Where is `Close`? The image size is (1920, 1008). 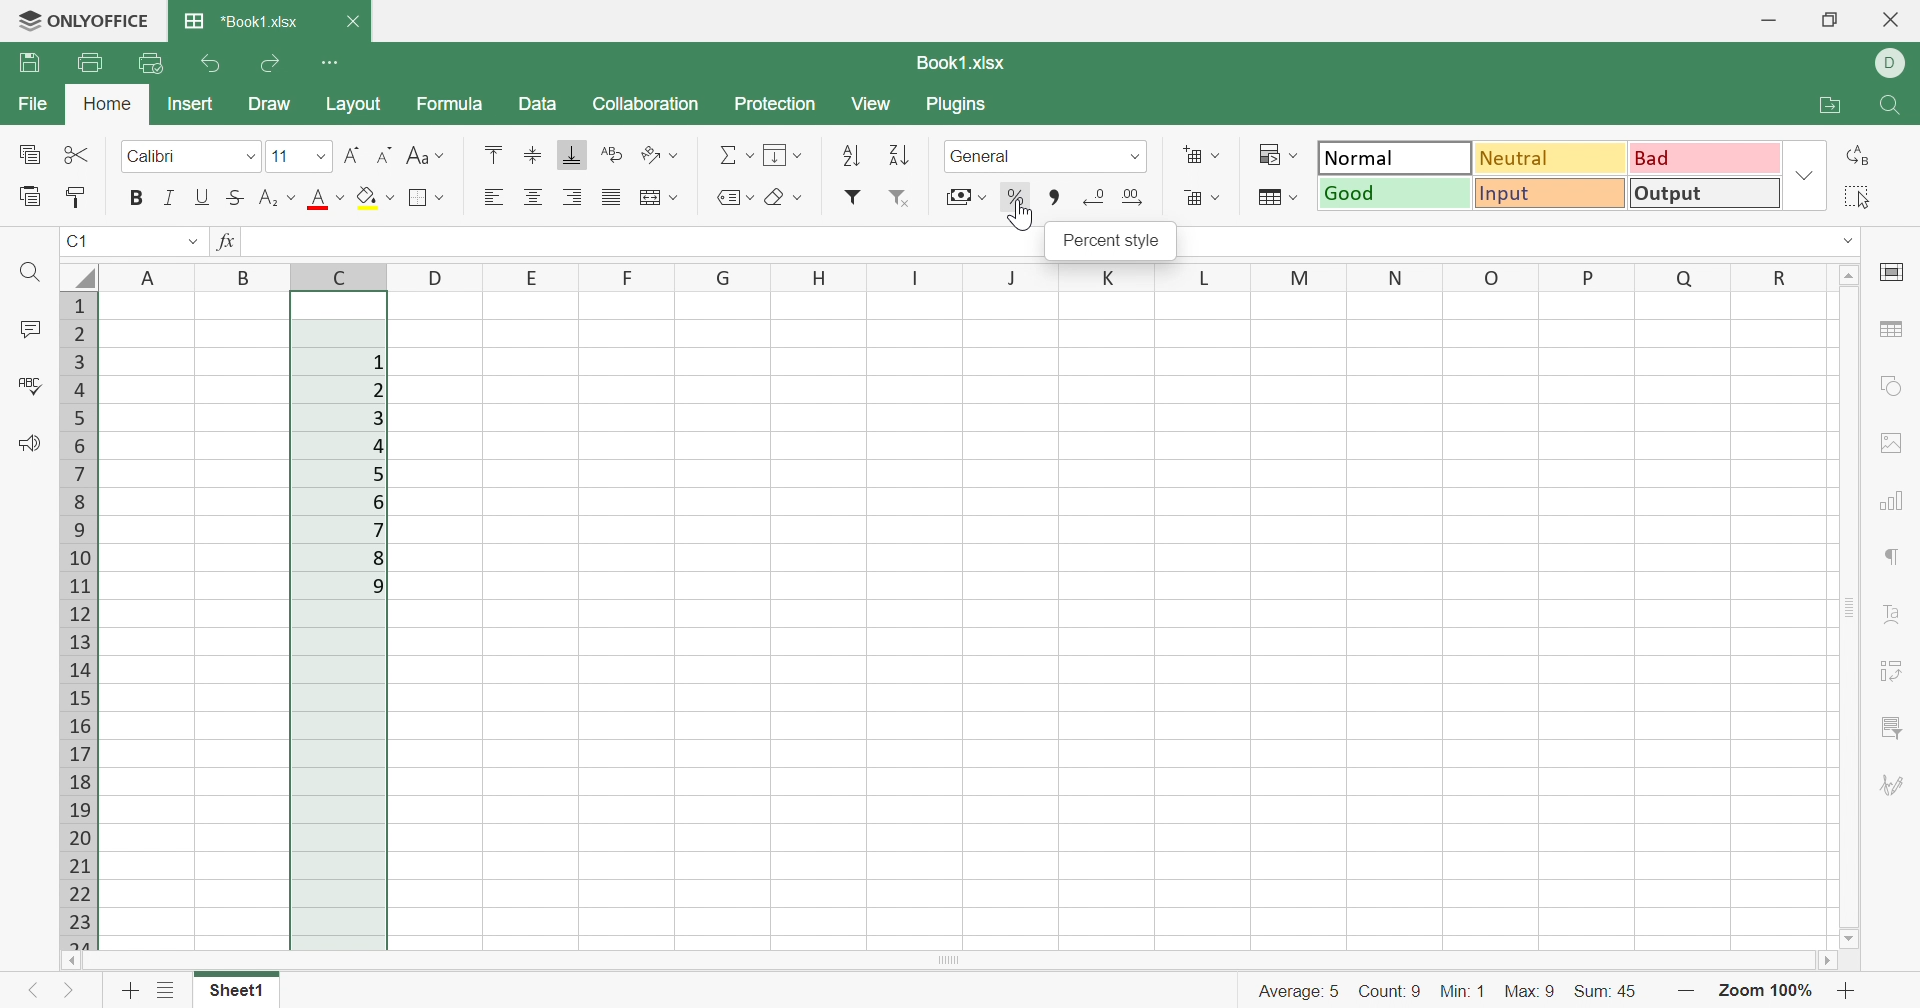 Close is located at coordinates (356, 22).